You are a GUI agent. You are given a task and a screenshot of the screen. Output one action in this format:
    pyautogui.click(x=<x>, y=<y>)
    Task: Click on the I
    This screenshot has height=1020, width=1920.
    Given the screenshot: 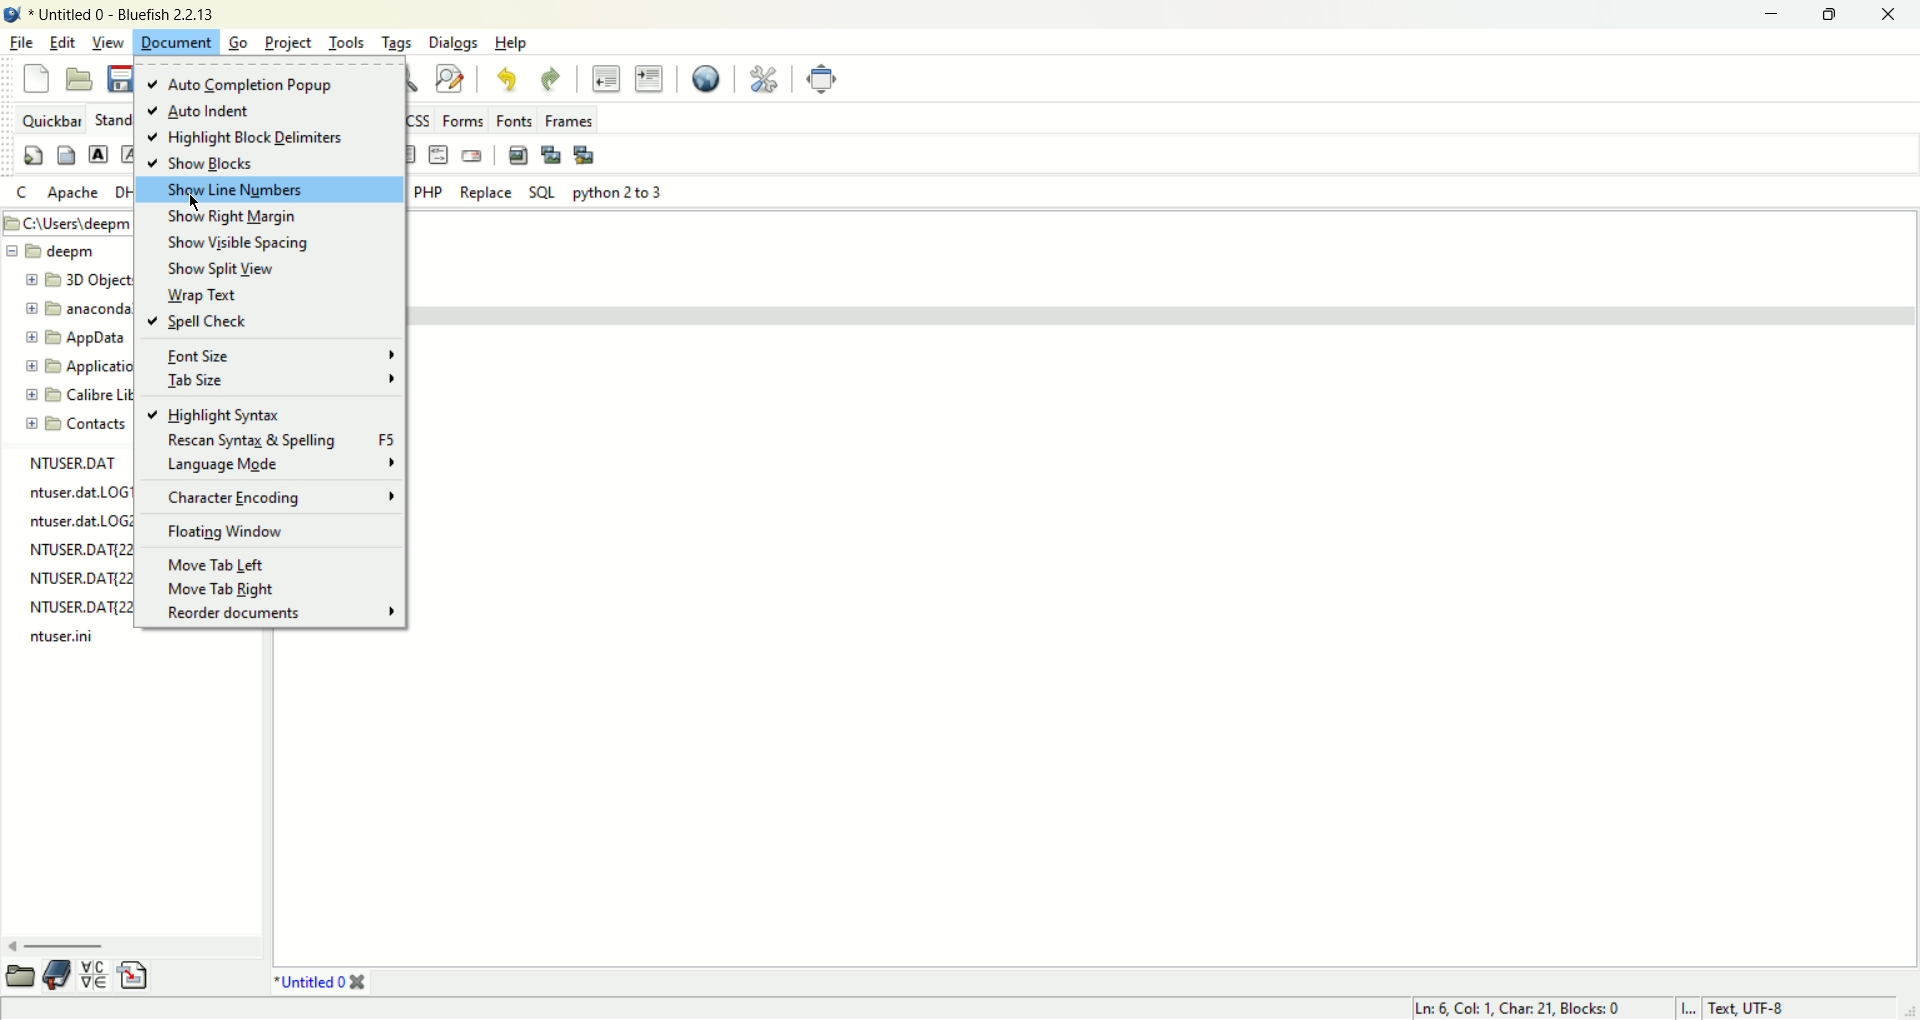 What is the action you would take?
    pyautogui.click(x=1690, y=1007)
    